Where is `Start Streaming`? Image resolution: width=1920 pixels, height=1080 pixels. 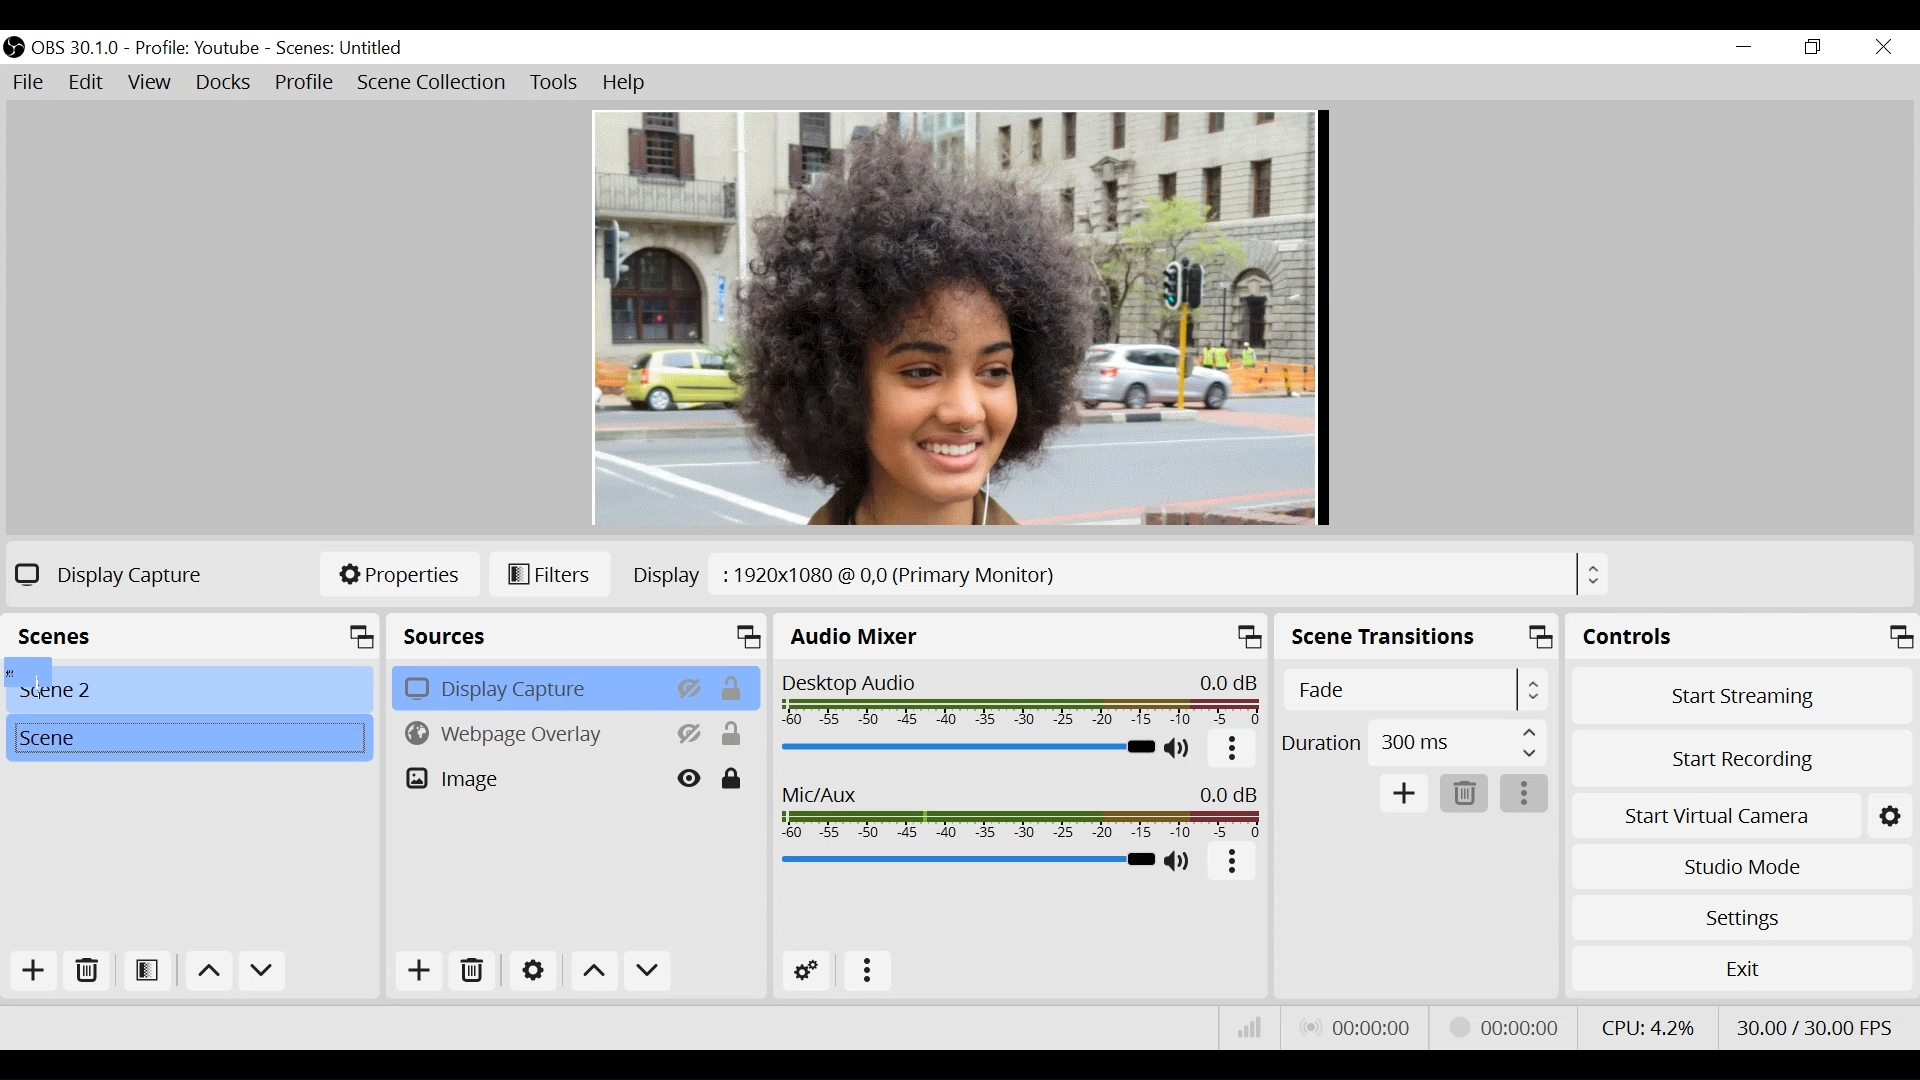 Start Streaming is located at coordinates (1741, 696).